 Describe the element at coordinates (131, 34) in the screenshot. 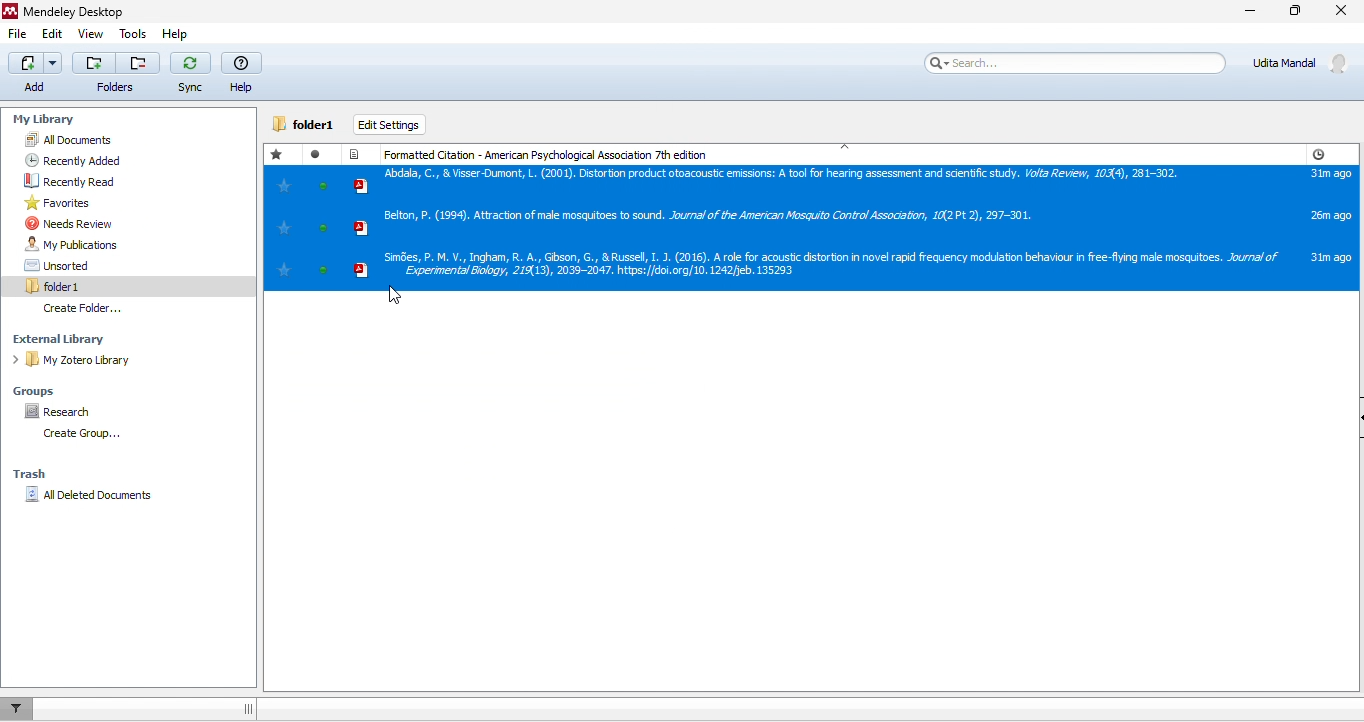

I see `tools` at that location.